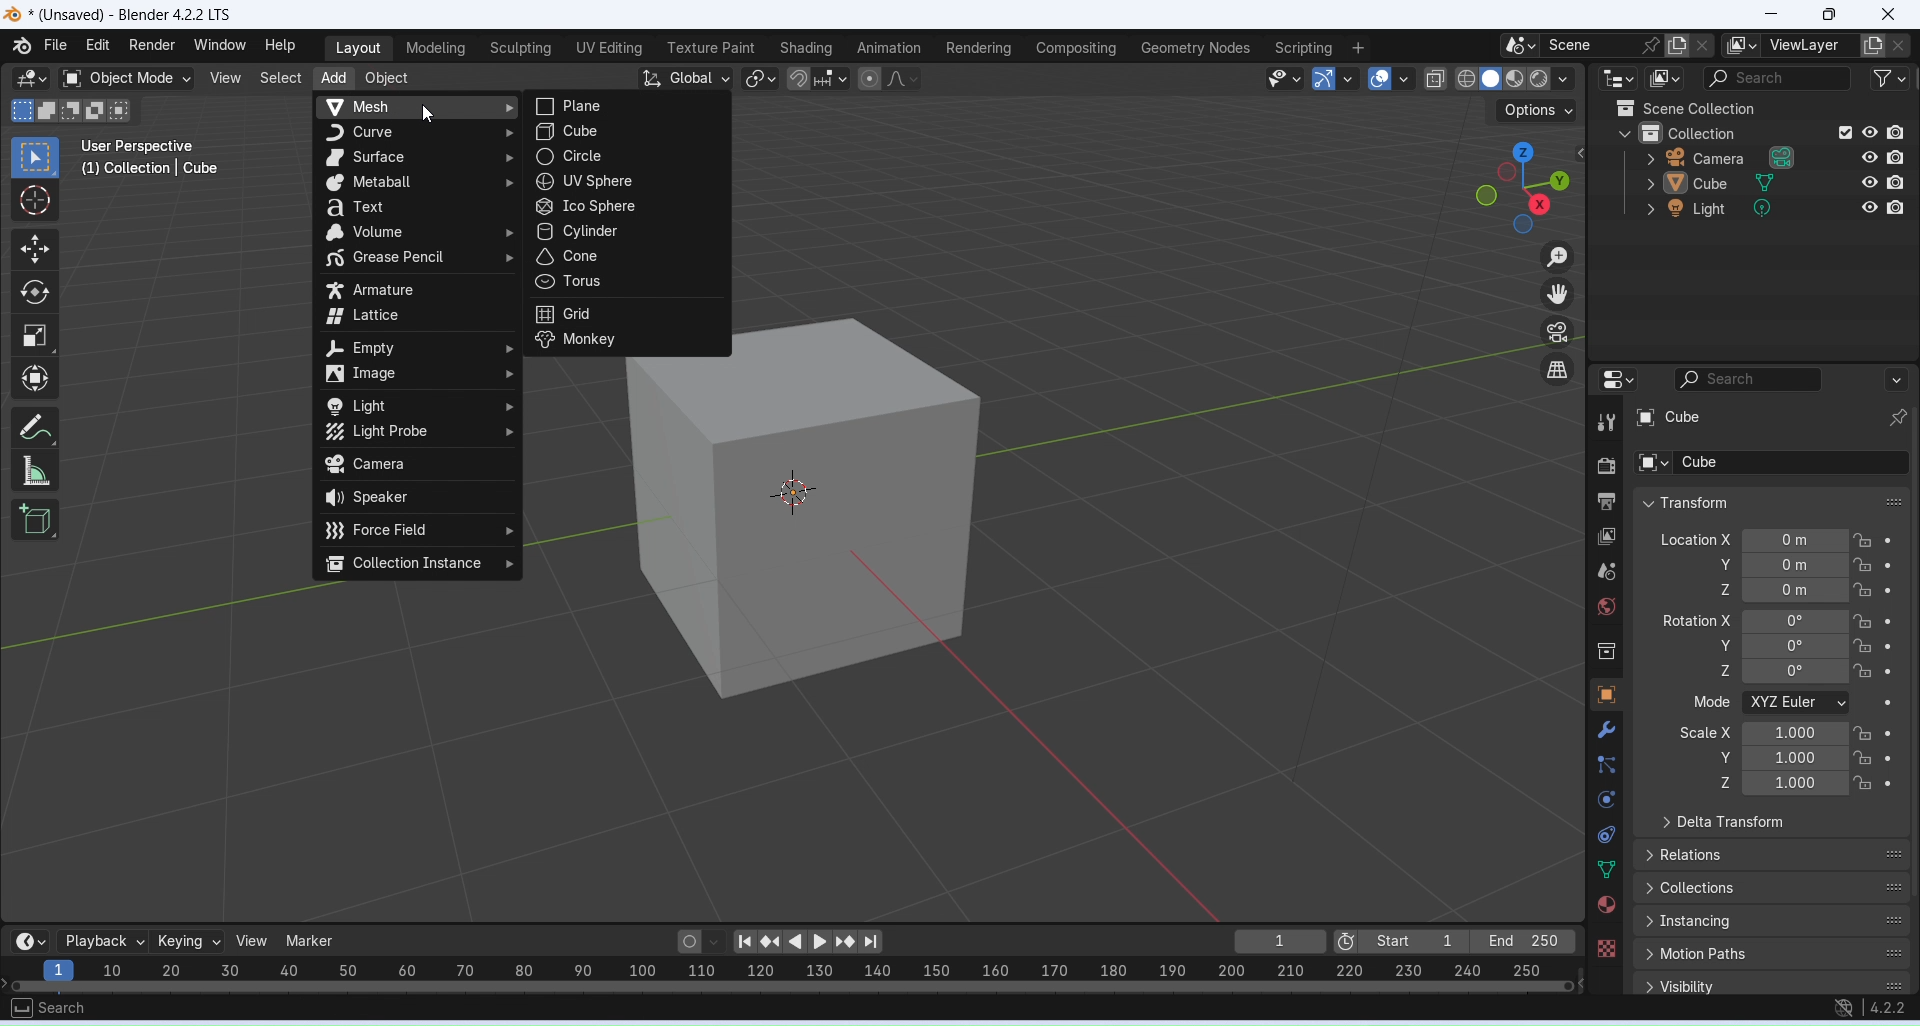 Image resolution: width=1920 pixels, height=1026 pixels. I want to click on collection instance, so click(418, 565).